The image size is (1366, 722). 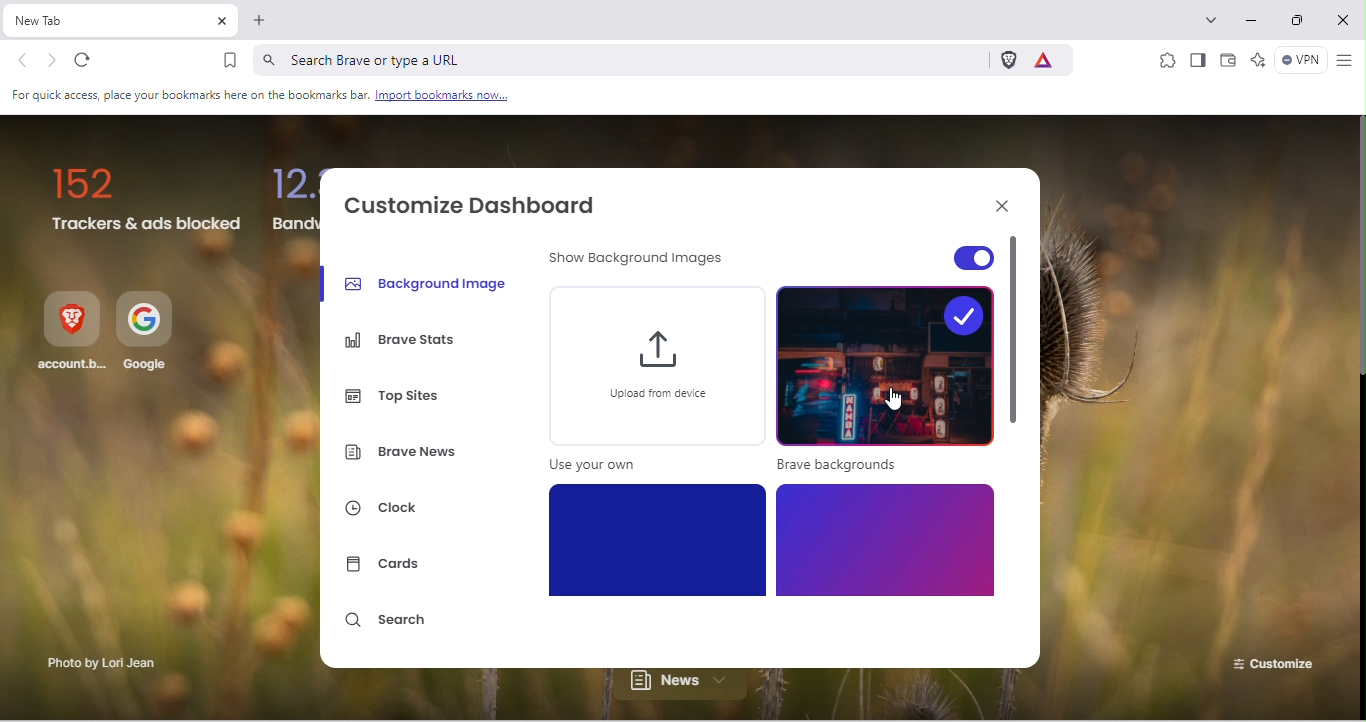 I want to click on New tab, so click(x=260, y=24).